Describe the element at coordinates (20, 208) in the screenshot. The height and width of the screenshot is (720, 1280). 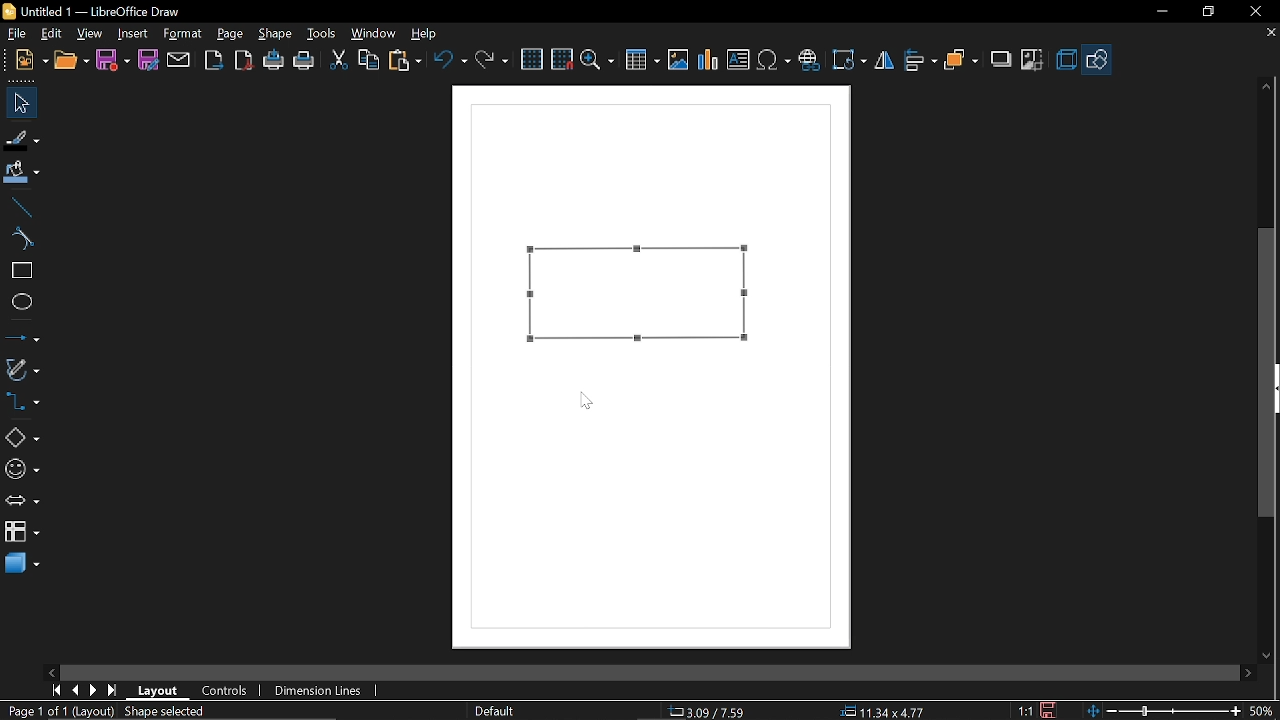
I see `line` at that location.